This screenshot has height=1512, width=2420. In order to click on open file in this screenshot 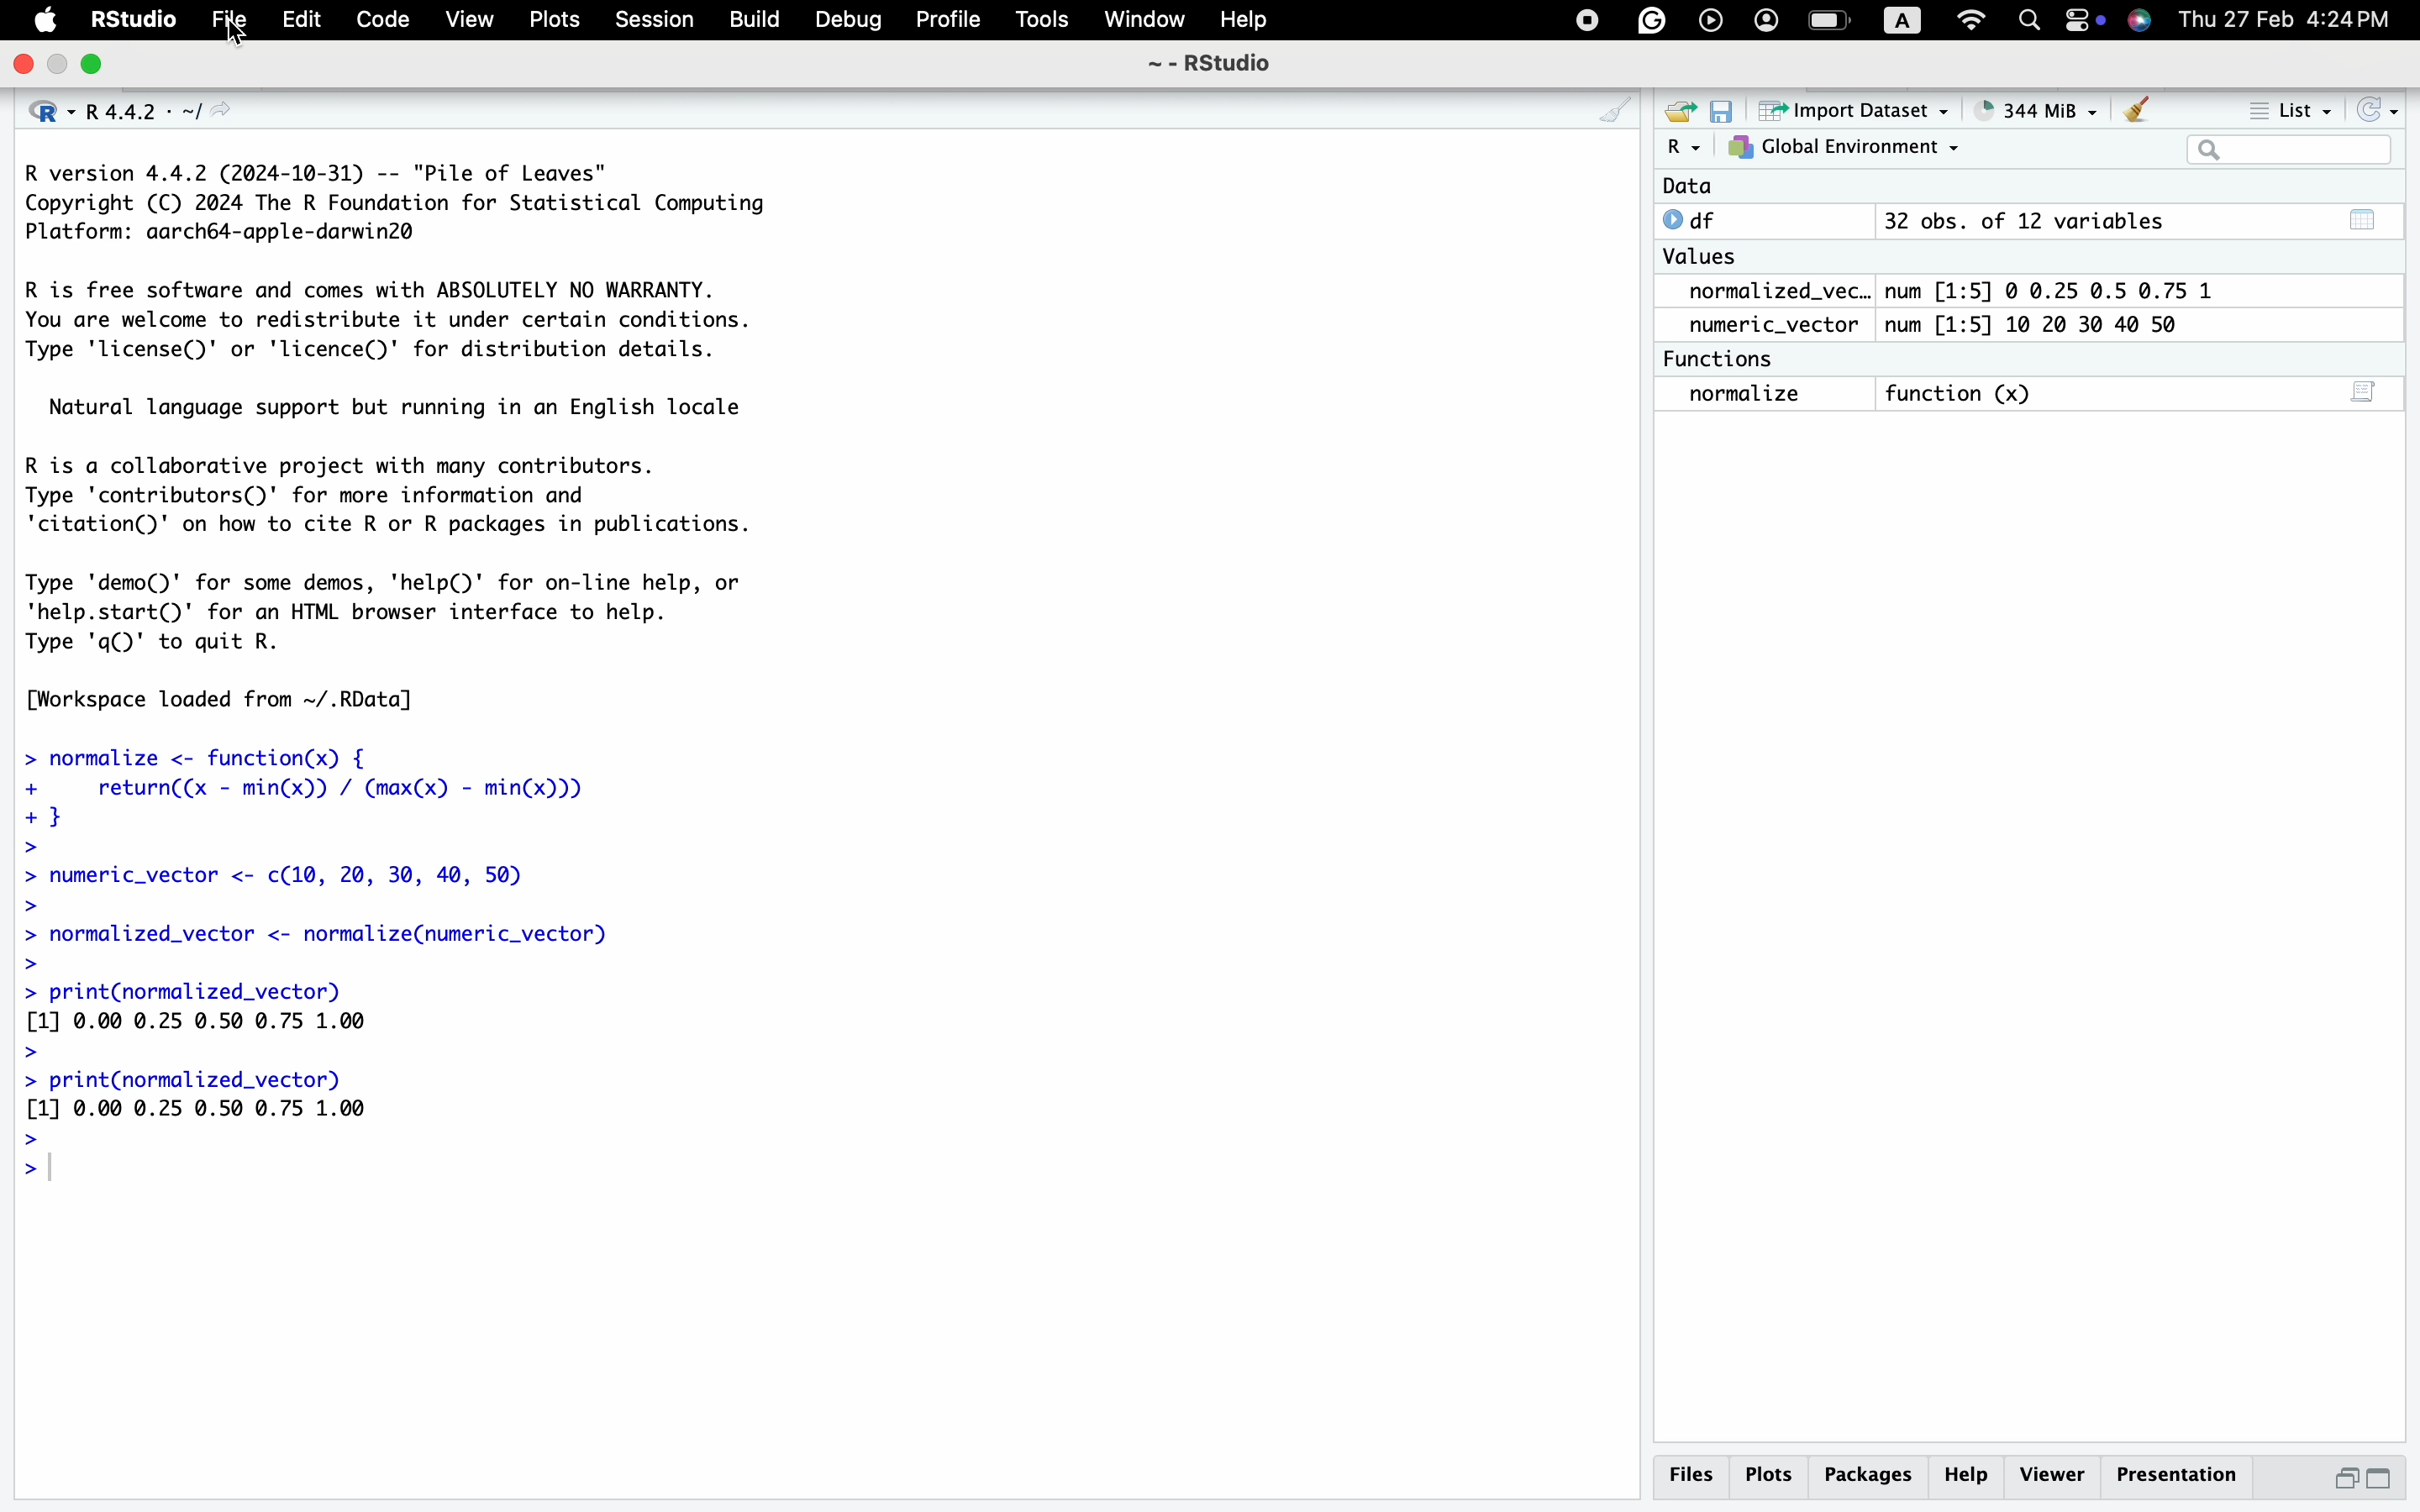, I will do `click(1683, 114)`.